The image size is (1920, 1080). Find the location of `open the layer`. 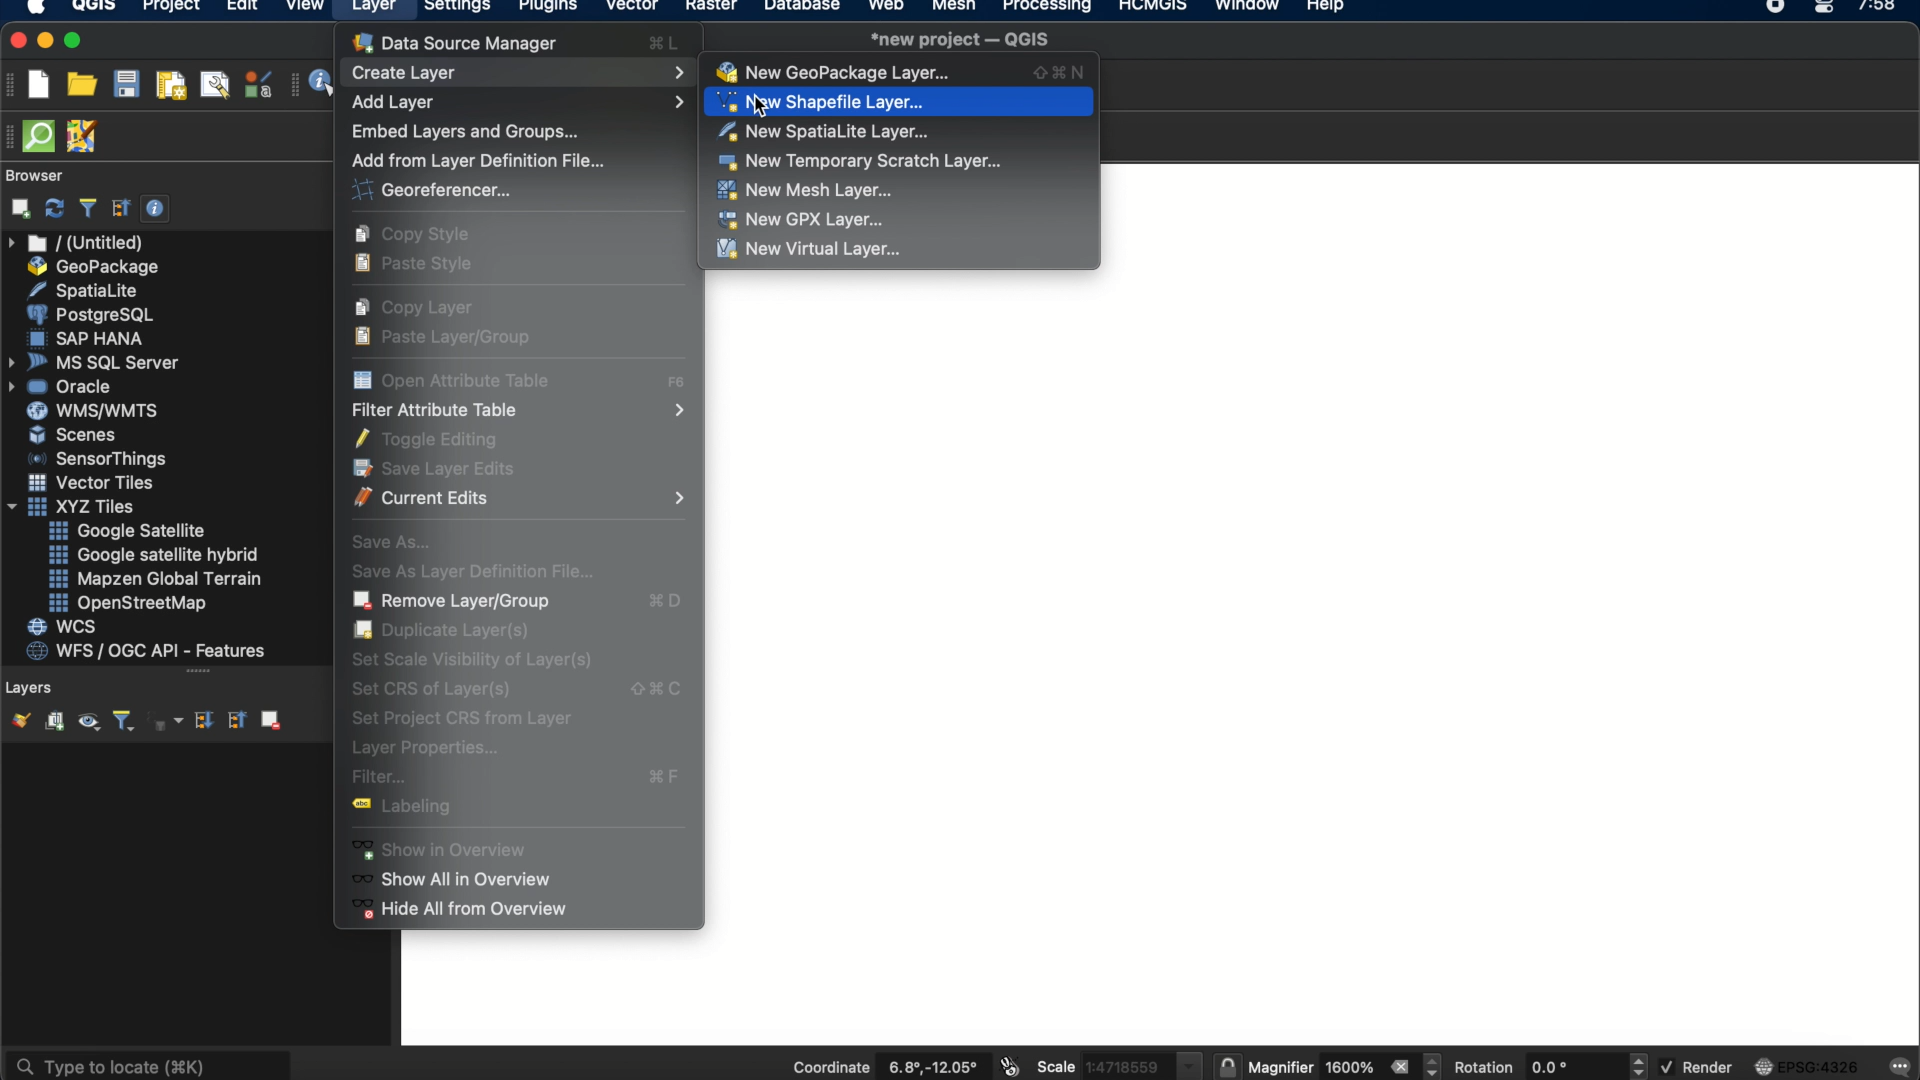

open the layer is located at coordinates (16, 720).